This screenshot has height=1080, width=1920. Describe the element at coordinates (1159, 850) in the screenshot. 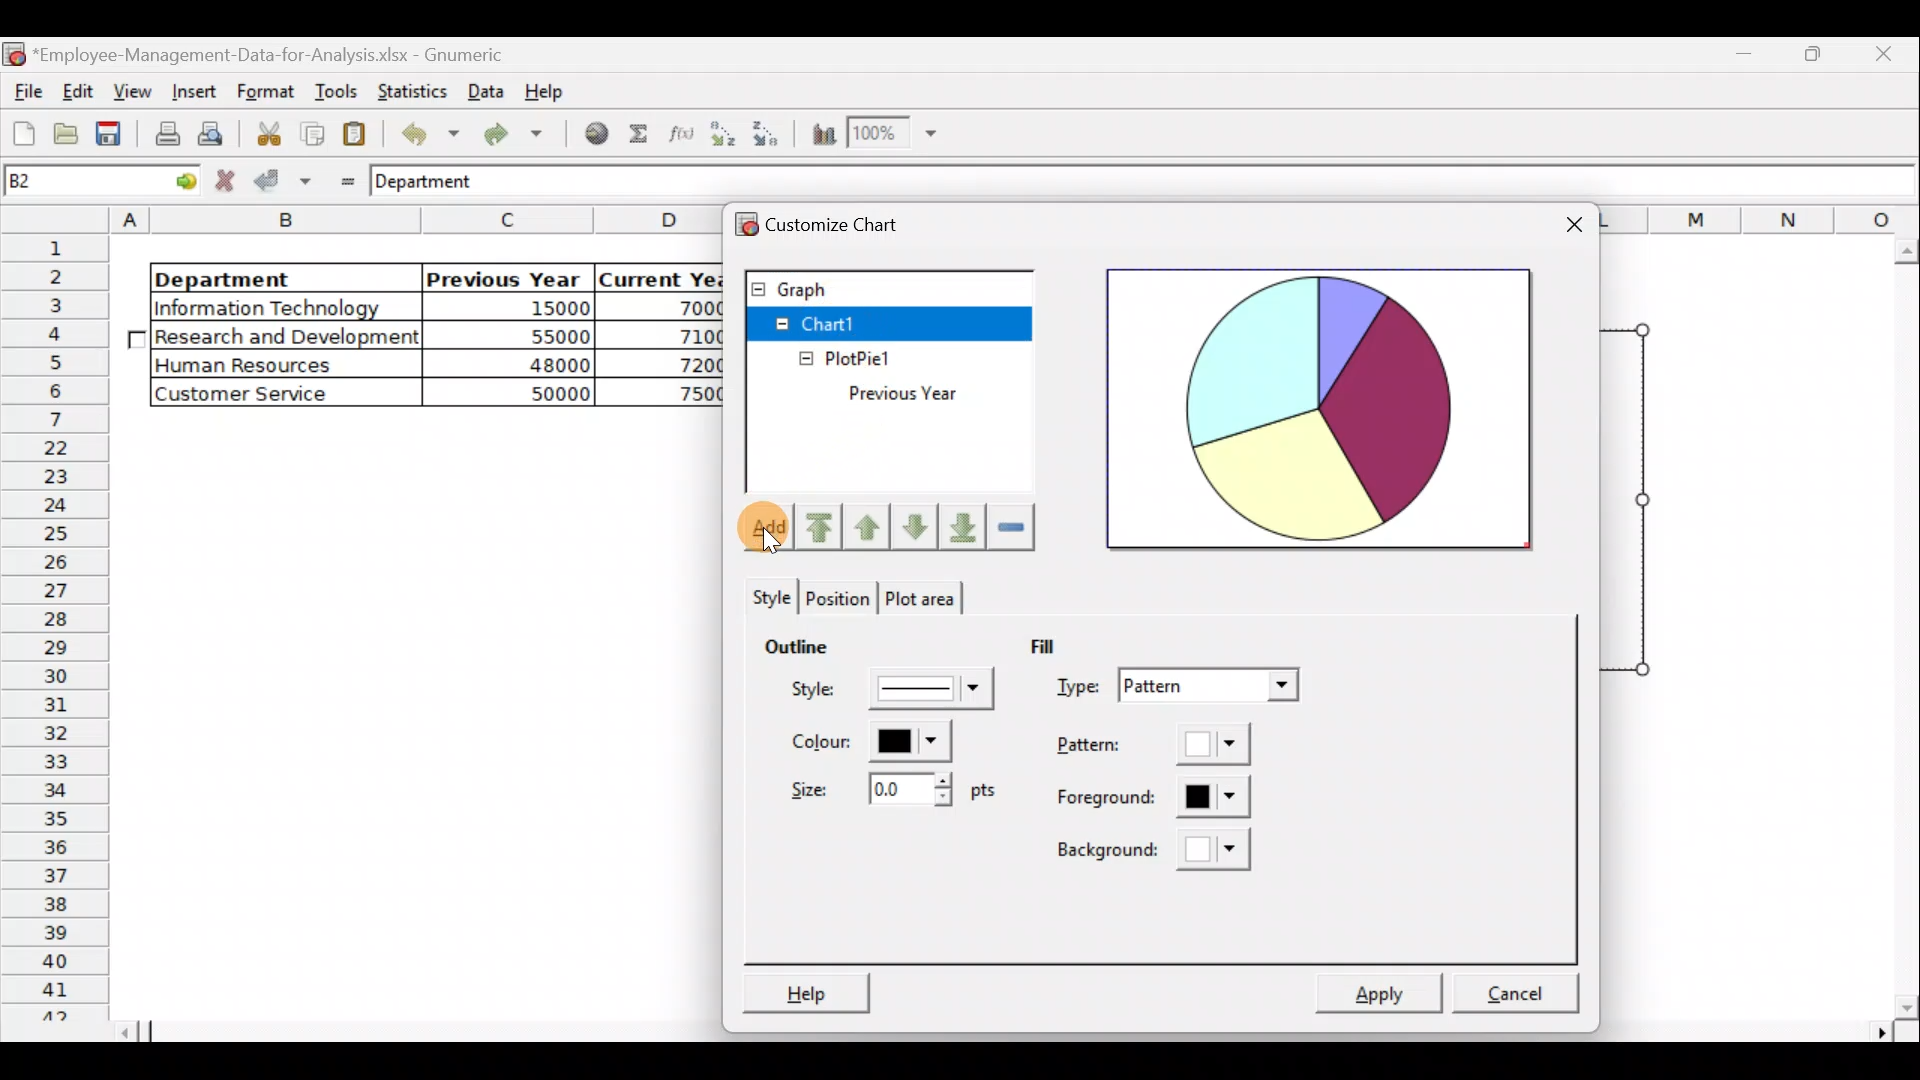

I see `Background` at that location.